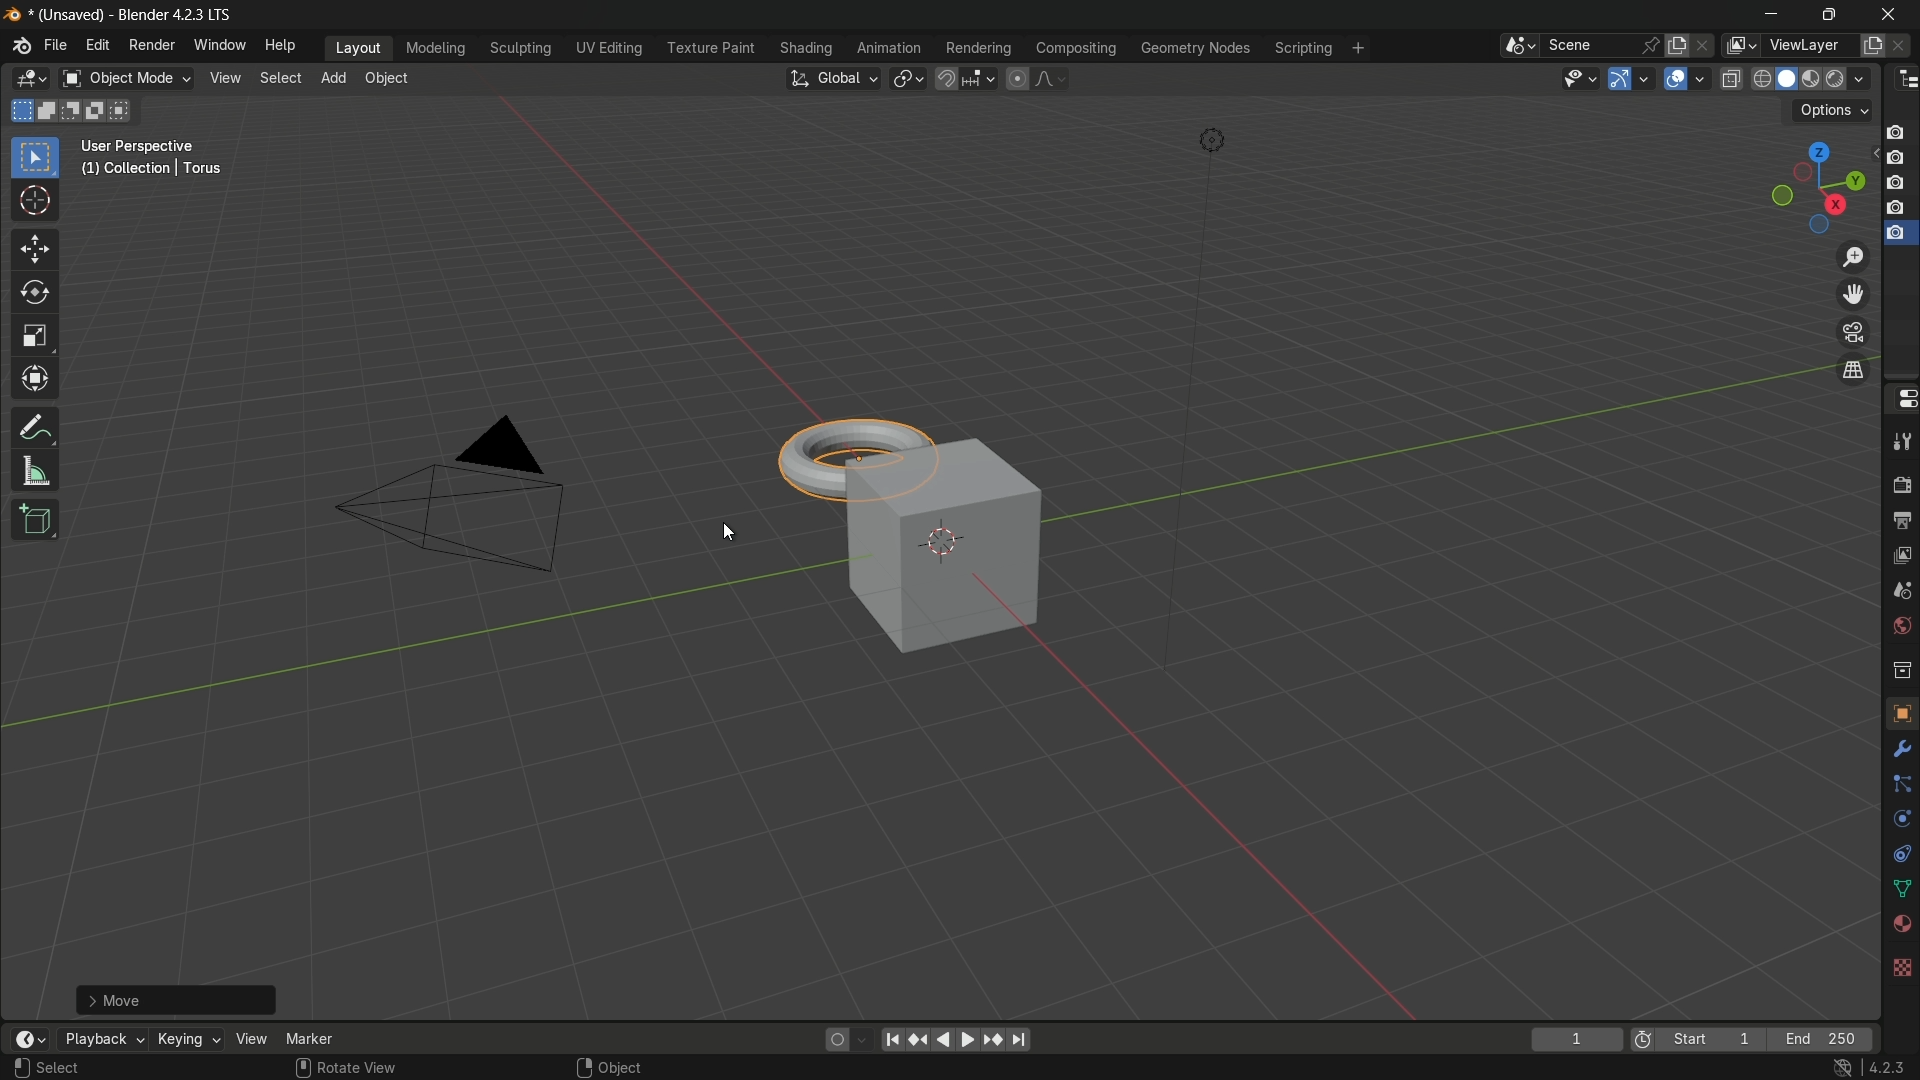 The height and width of the screenshot is (1080, 1920). I want to click on move the view, so click(1851, 295).